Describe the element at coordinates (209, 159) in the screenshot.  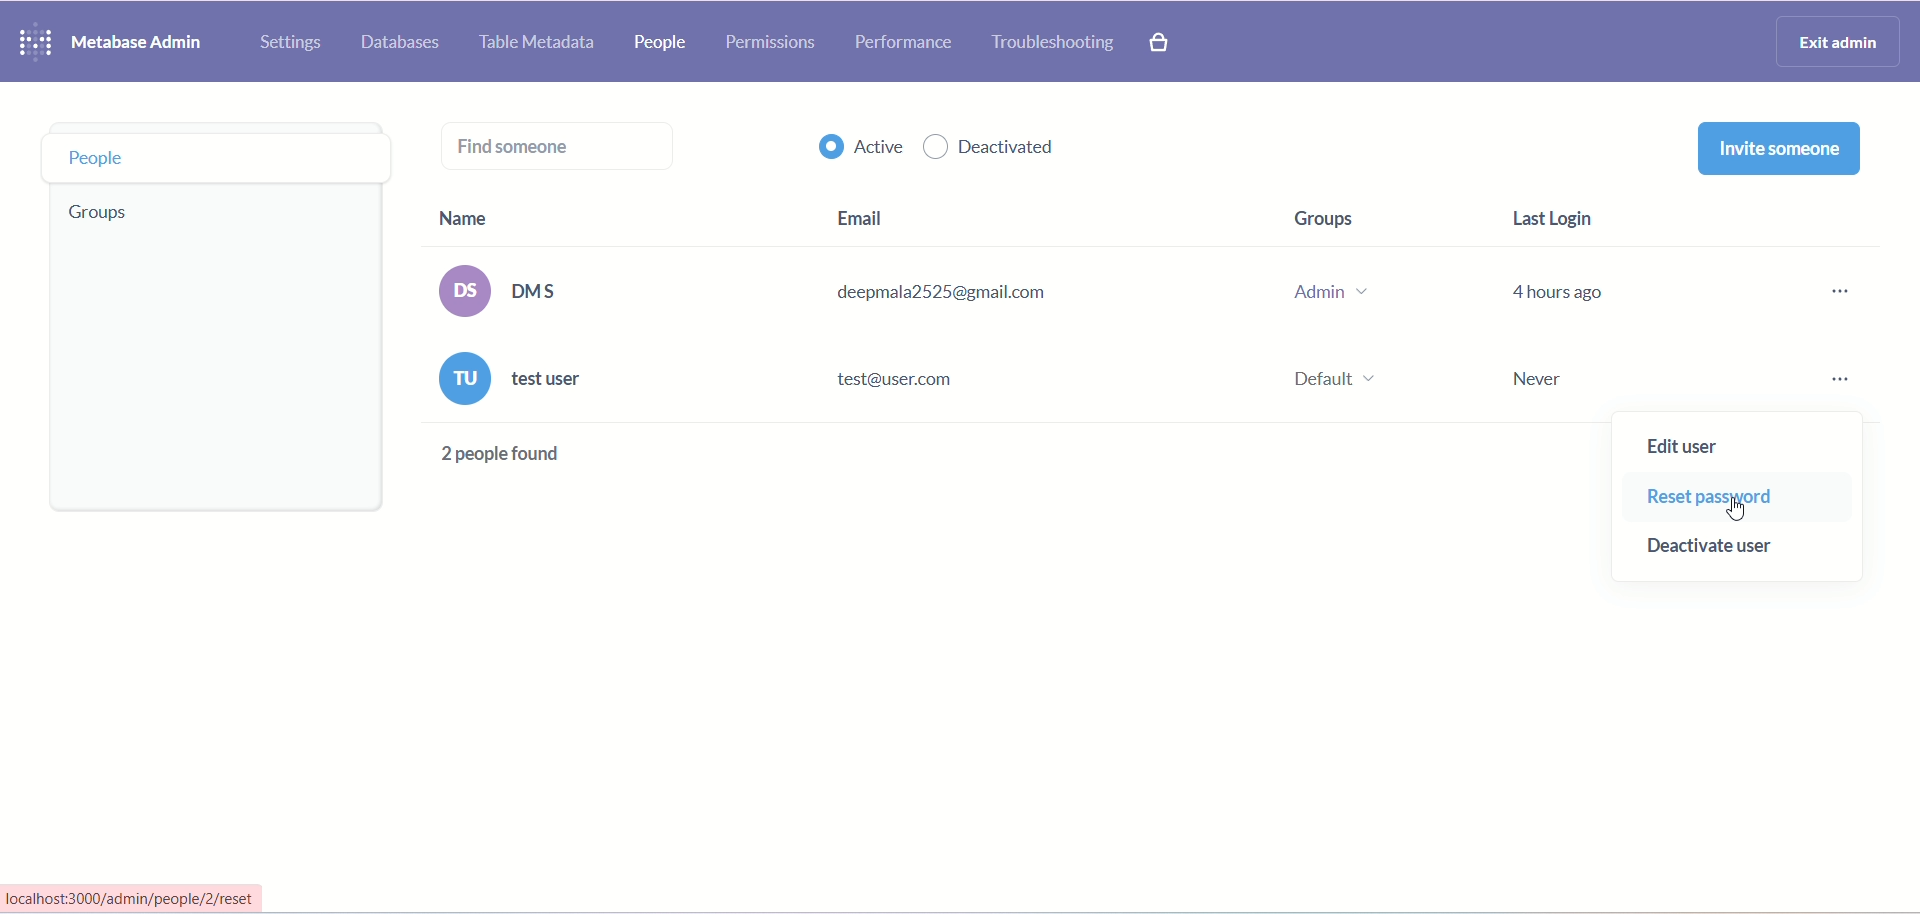
I see `people` at that location.